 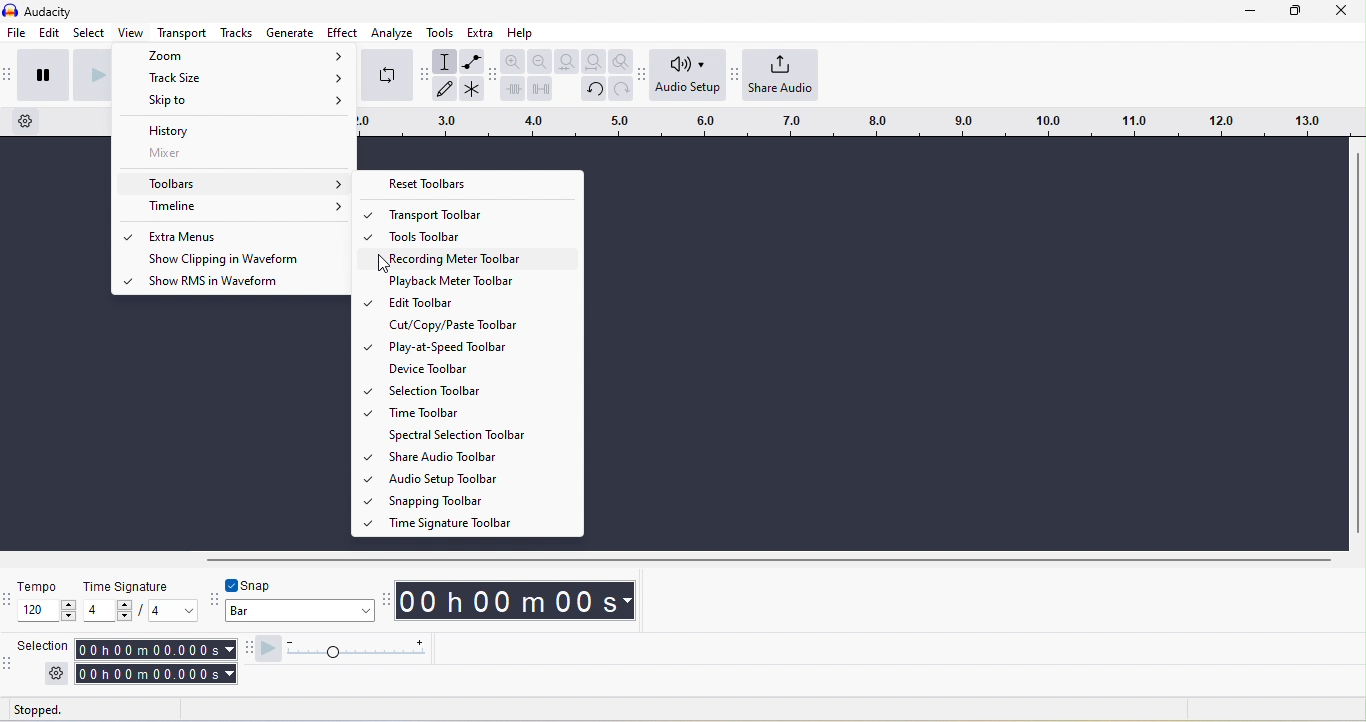 I want to click on snapping toolbar, so click(x=213, y=601).